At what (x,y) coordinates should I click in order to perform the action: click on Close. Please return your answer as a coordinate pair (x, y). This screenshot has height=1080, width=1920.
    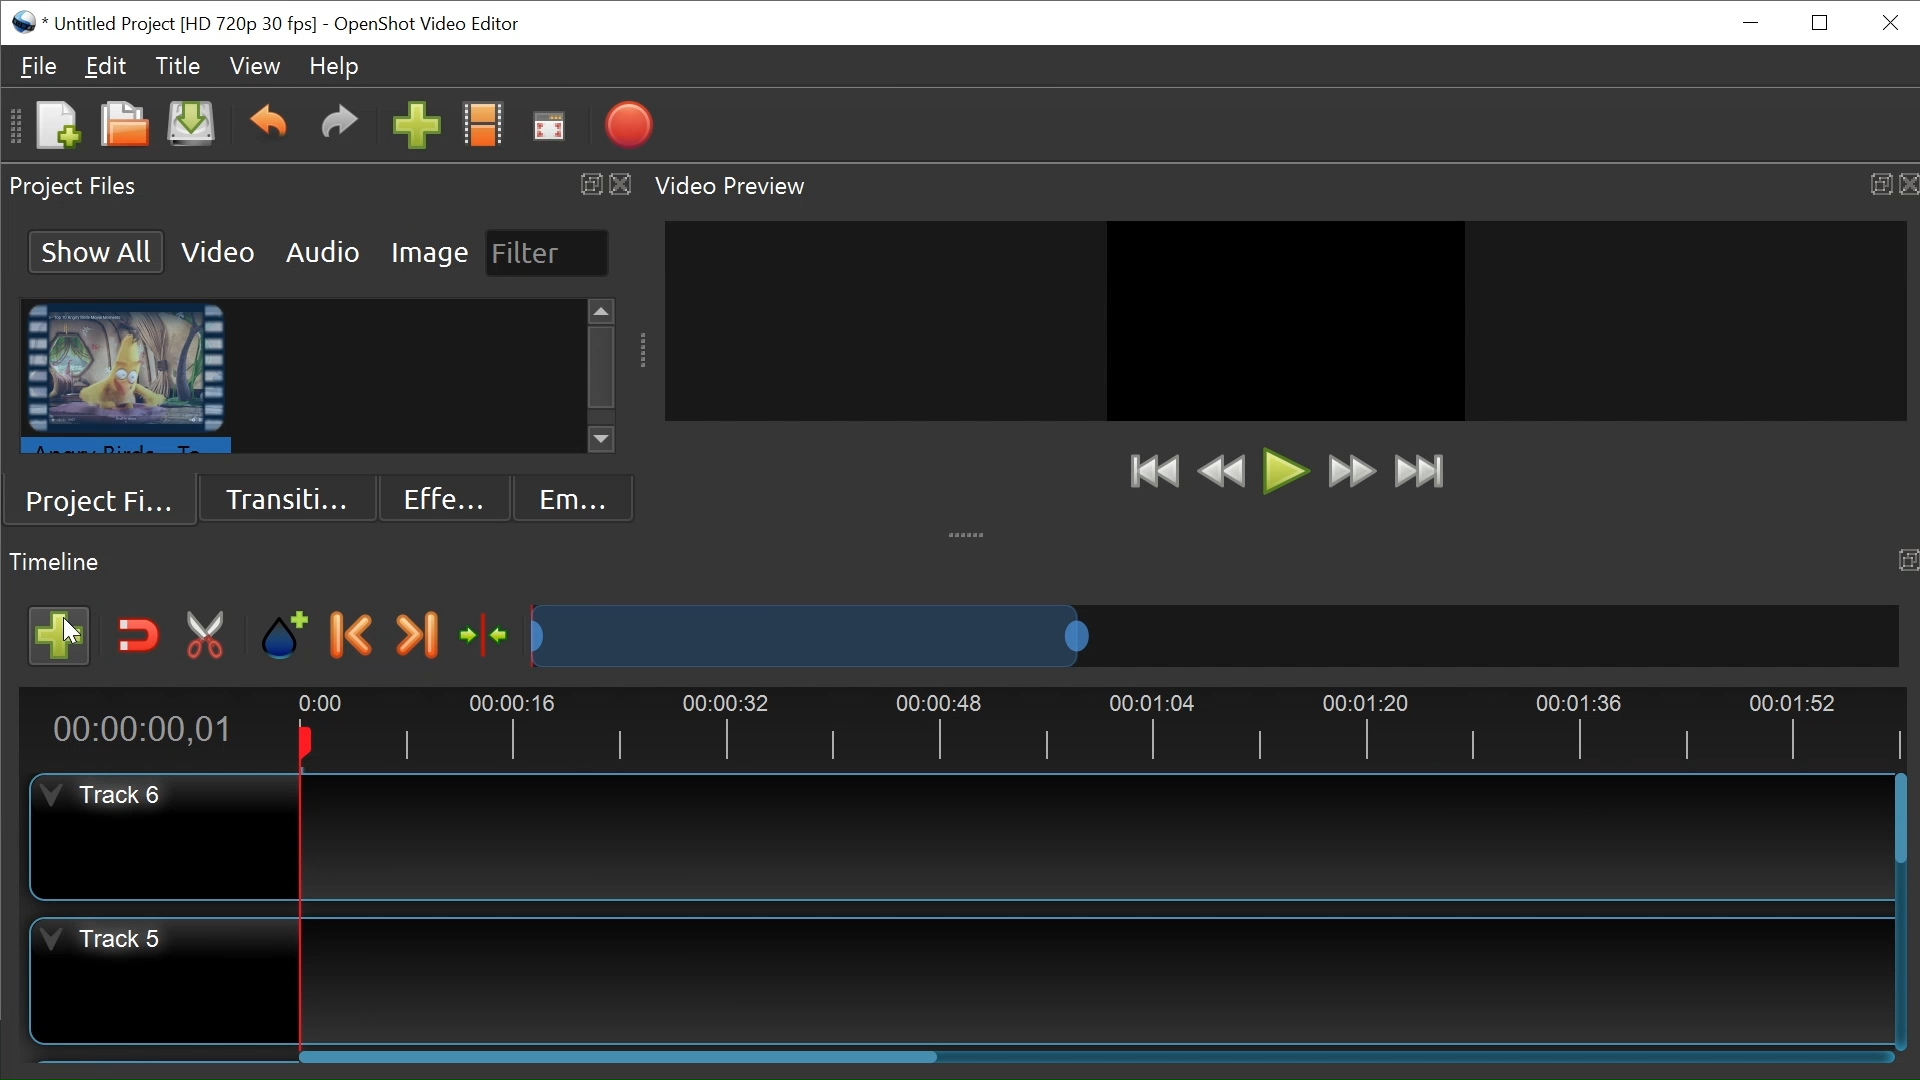
    Looking at the image, I should click on (1888, 22).